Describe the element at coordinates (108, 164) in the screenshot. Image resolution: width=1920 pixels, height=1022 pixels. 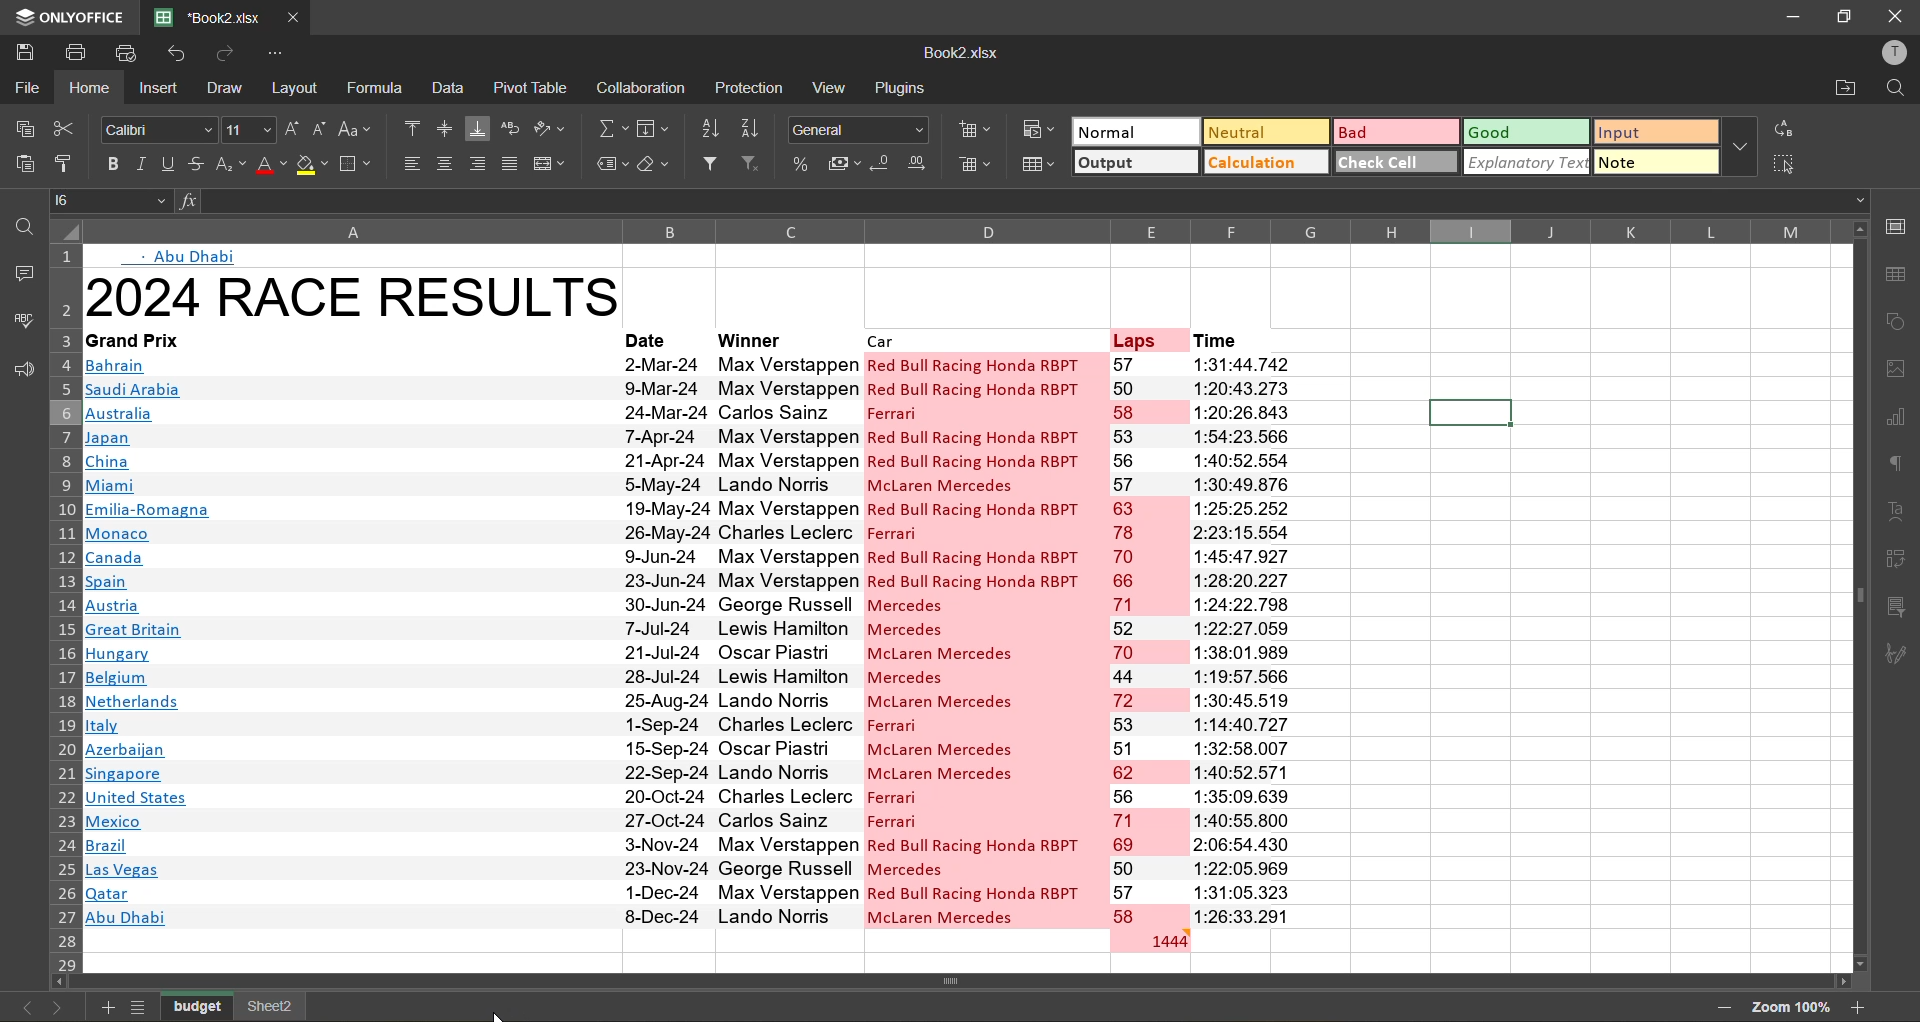
I see `bold` at that location.